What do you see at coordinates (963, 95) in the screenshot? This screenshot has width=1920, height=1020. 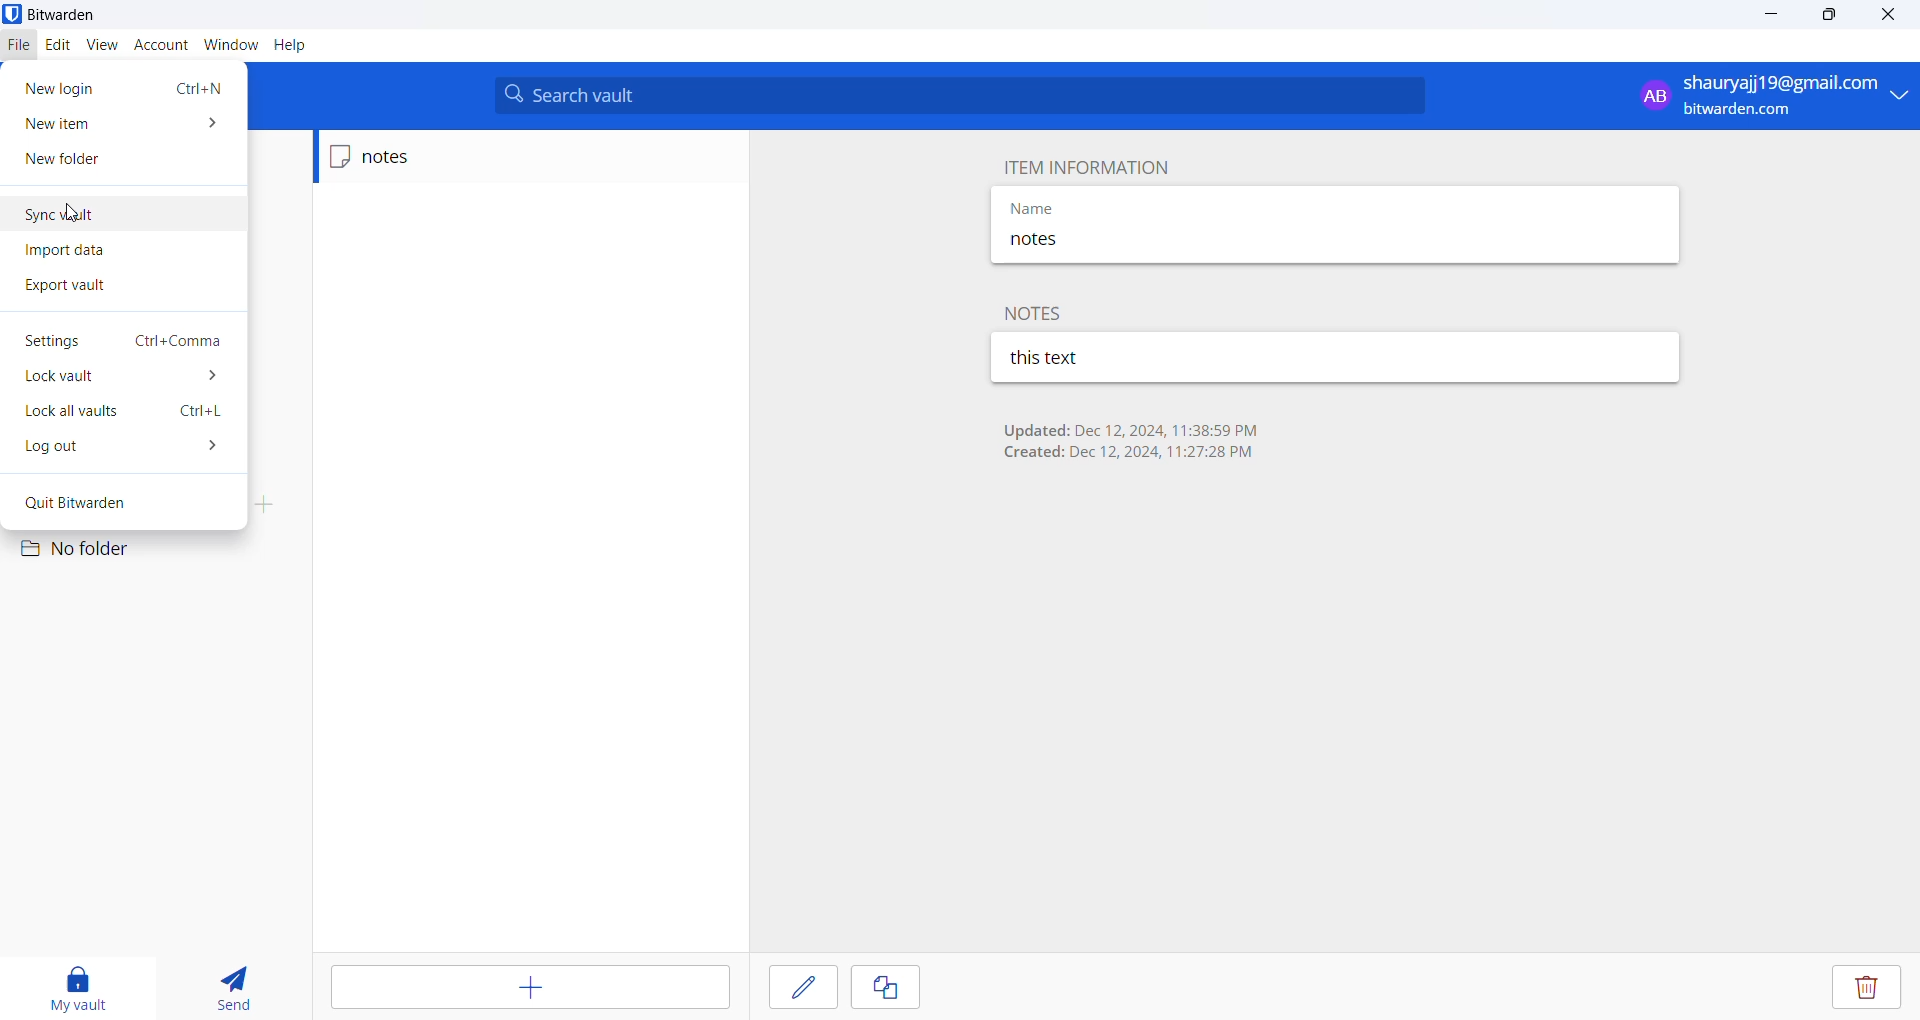 I see `search vault` at bounding box center [963, 95].